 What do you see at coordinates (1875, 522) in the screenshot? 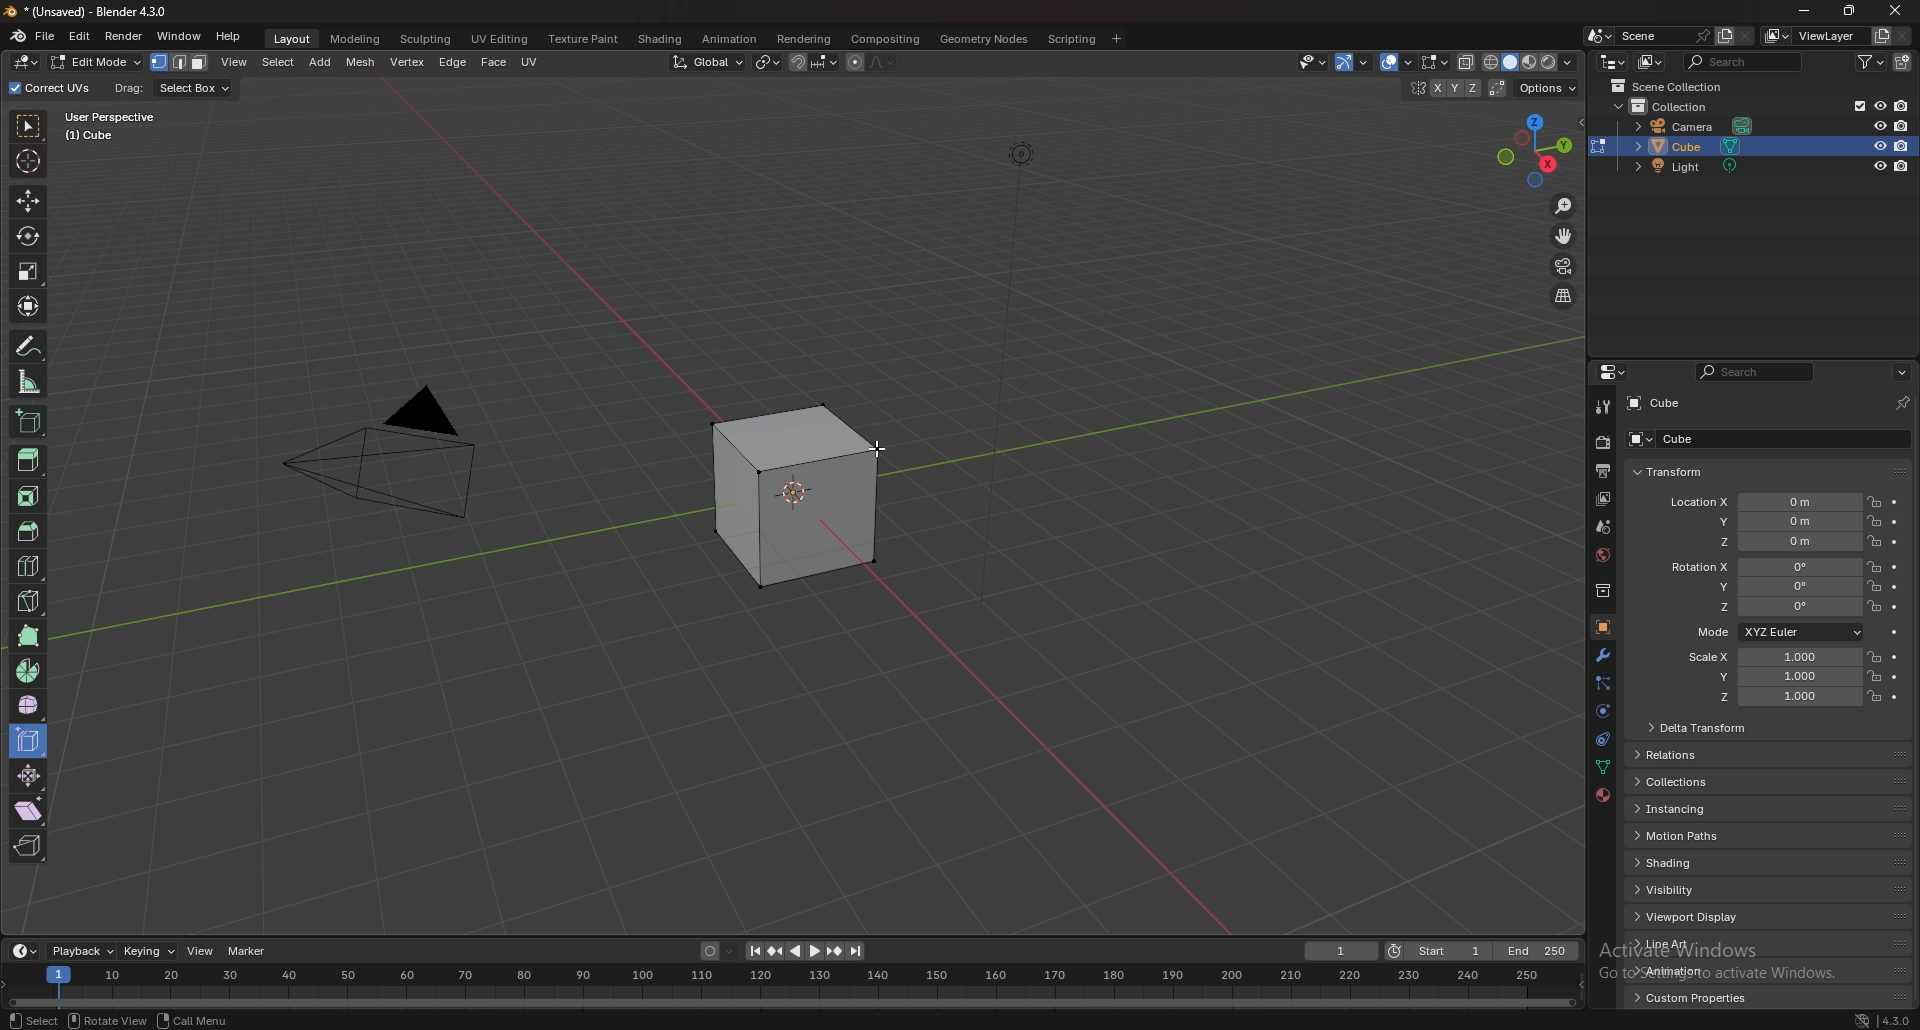
I see `lock` at bounding box center [1875, 522].